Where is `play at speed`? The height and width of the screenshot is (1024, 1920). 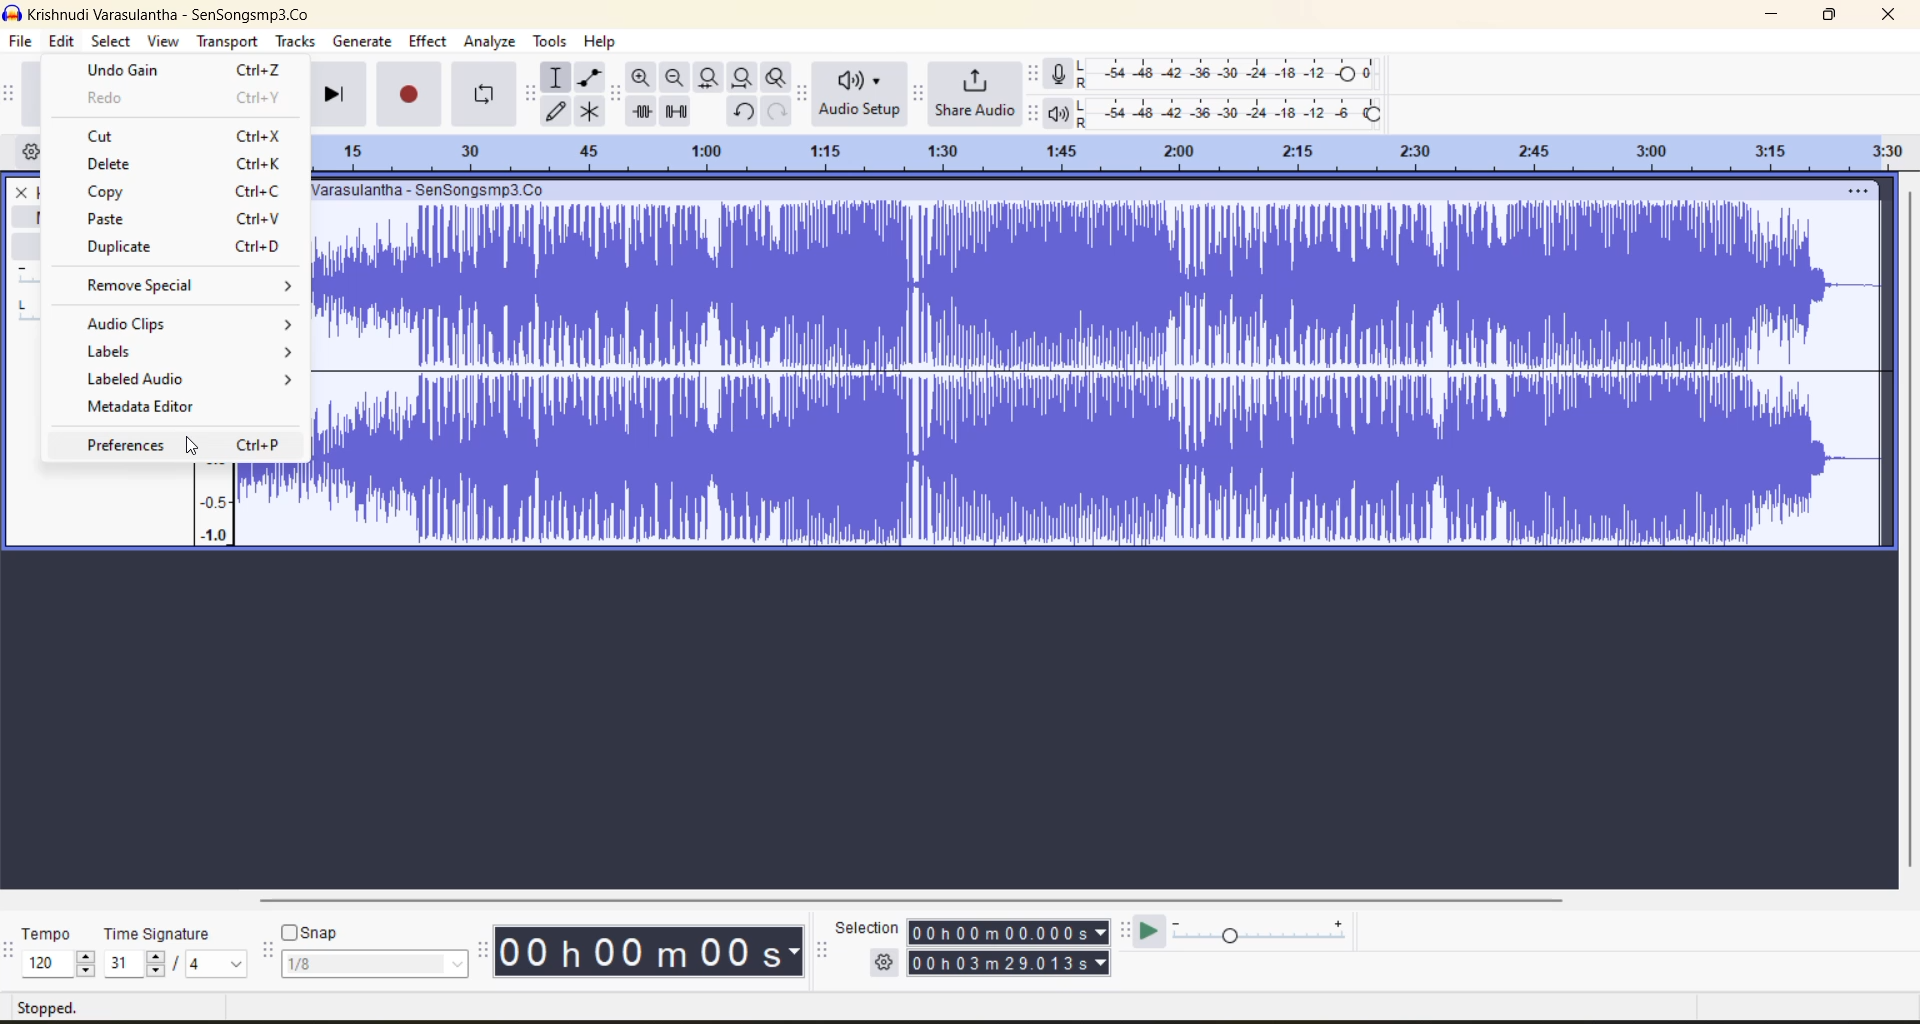 play at speed is located at coordinates (1156, 930).